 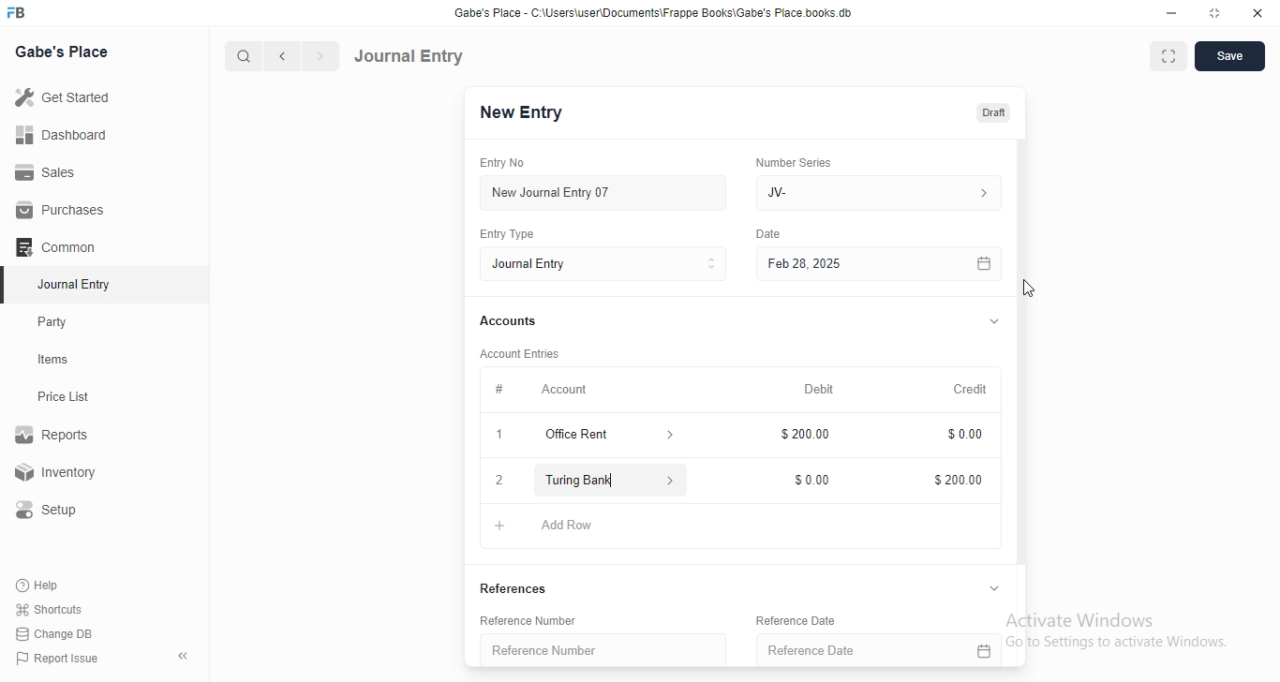 What do you see at coordinates (59, 474) in the screenshot?
I see `Inventory` at bounding box center [59, 474].